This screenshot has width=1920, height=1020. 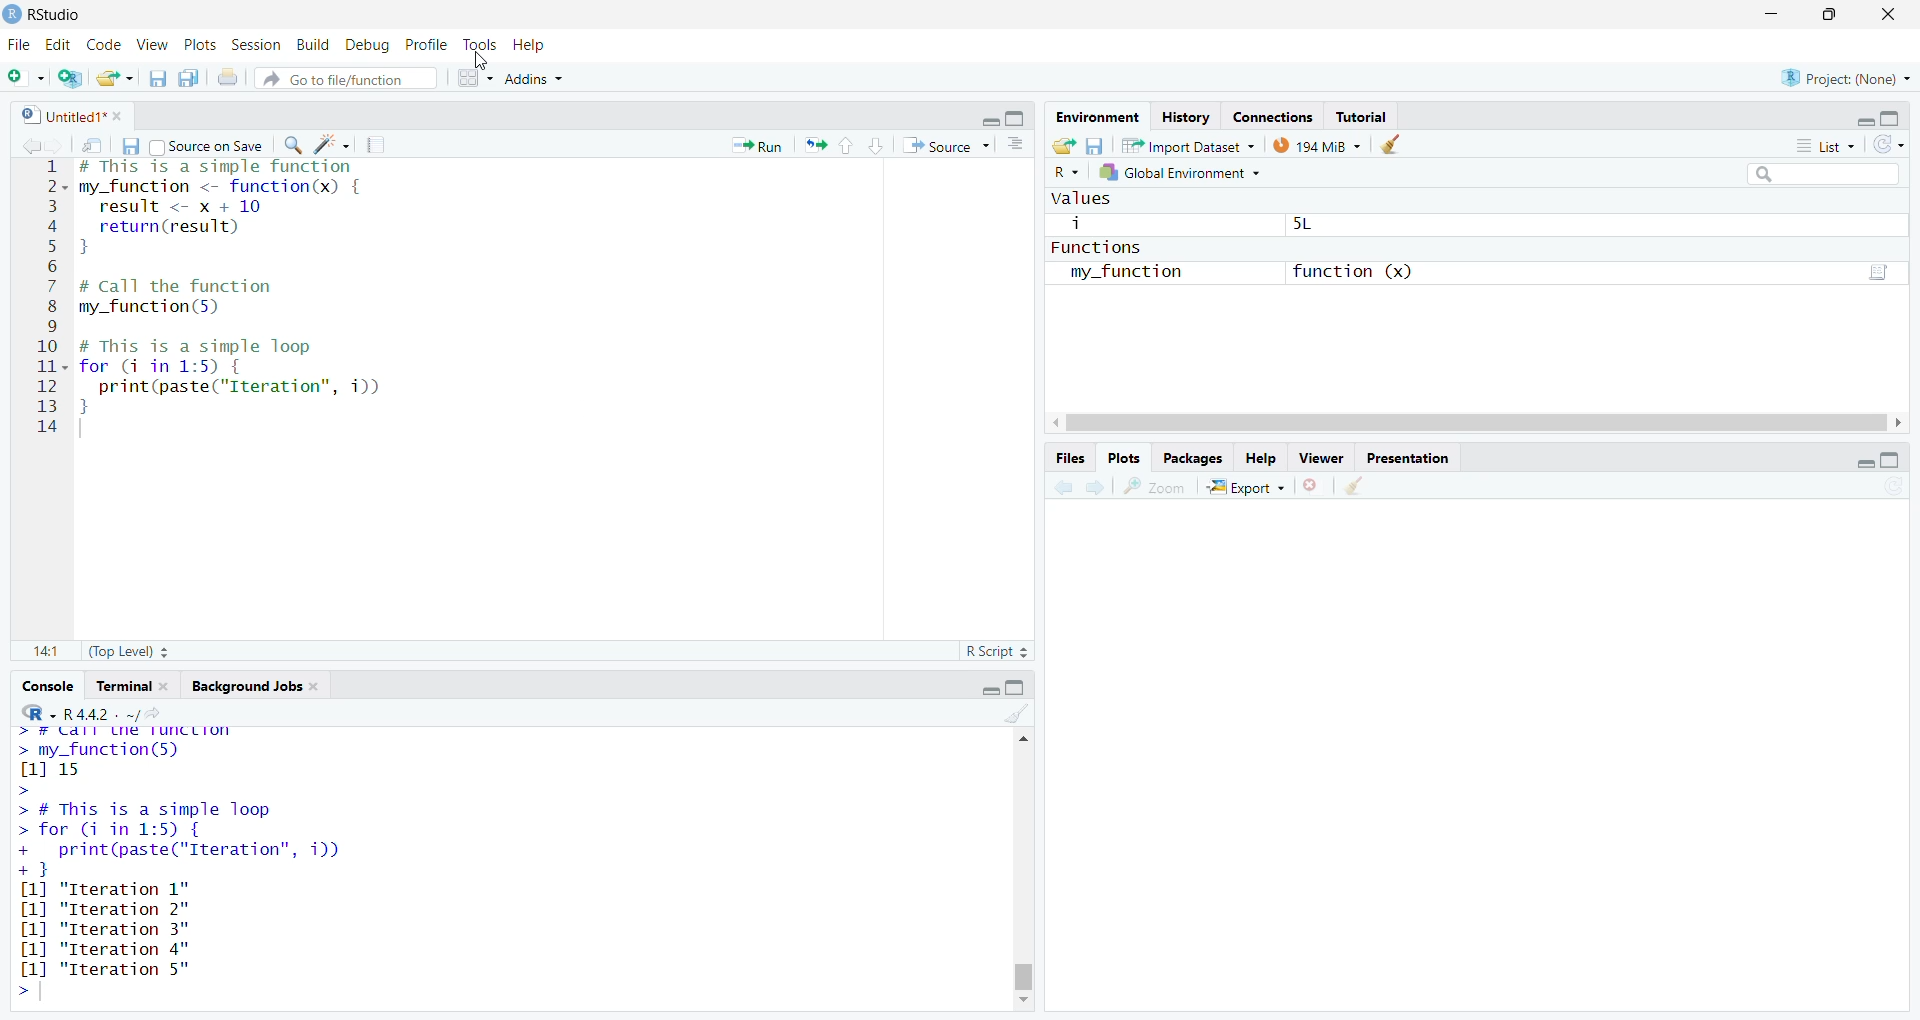 What do you see at coordinates (59, 44) in the screenshot?
I see `edit` at bounding box center [59, 44].